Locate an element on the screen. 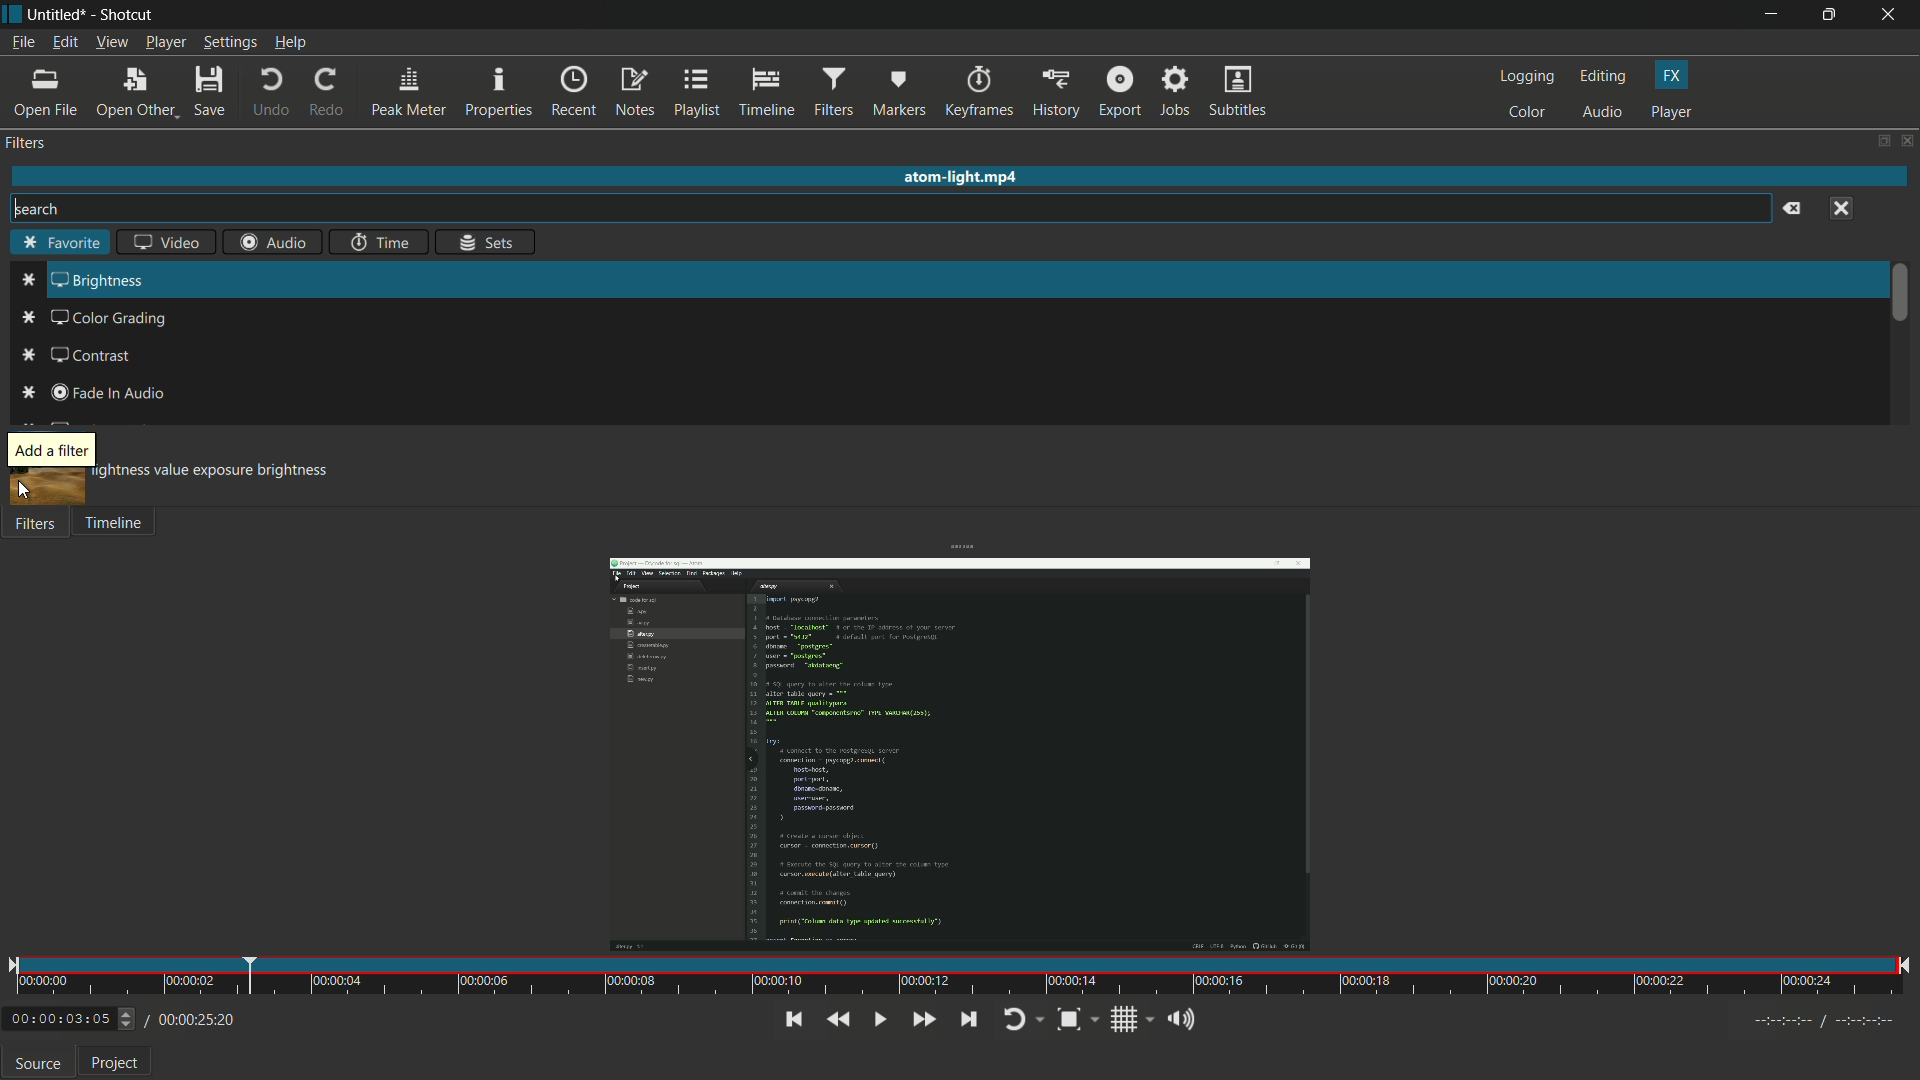 Image resolution: width=1920 pixels, height=1080 pixels. toggle zoom is located at coordinates (1067, 1019).